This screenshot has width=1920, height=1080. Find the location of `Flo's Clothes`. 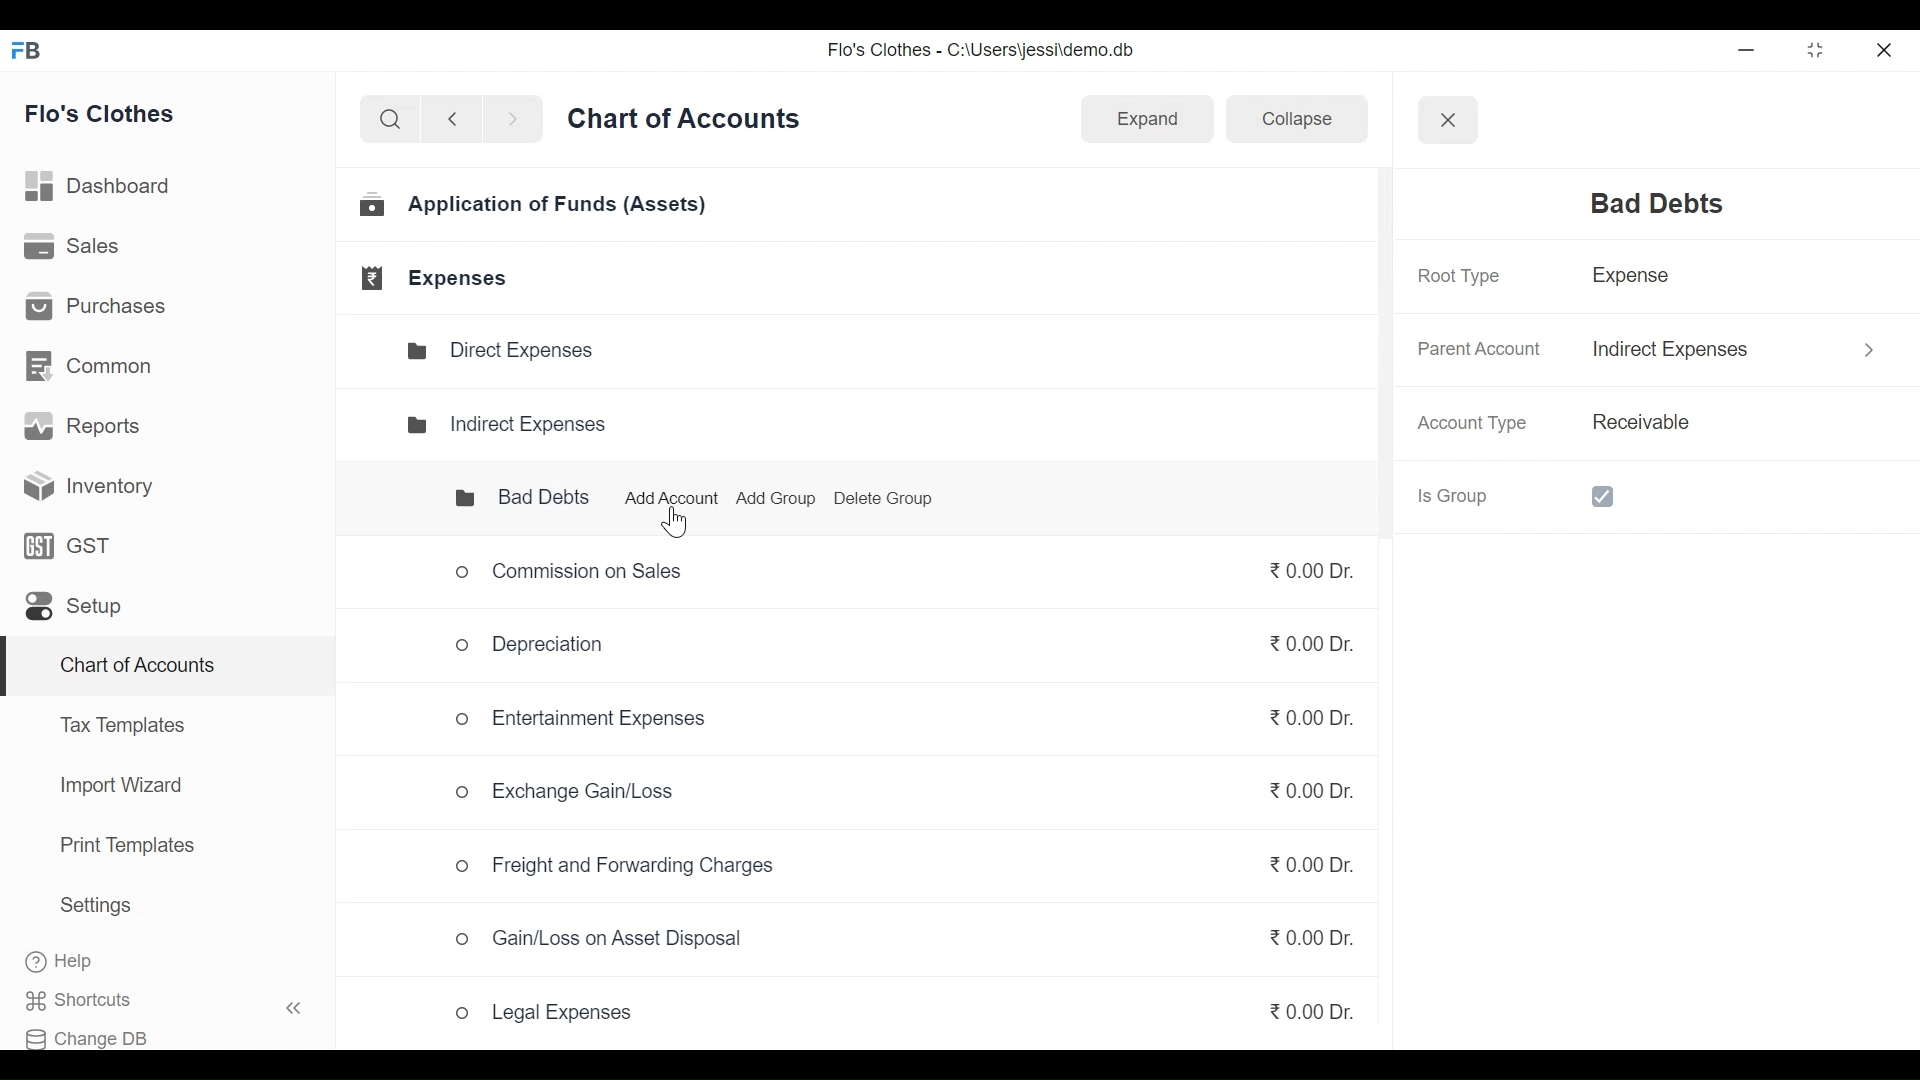

Flo's Clothes is located at coordinates (109, 115).